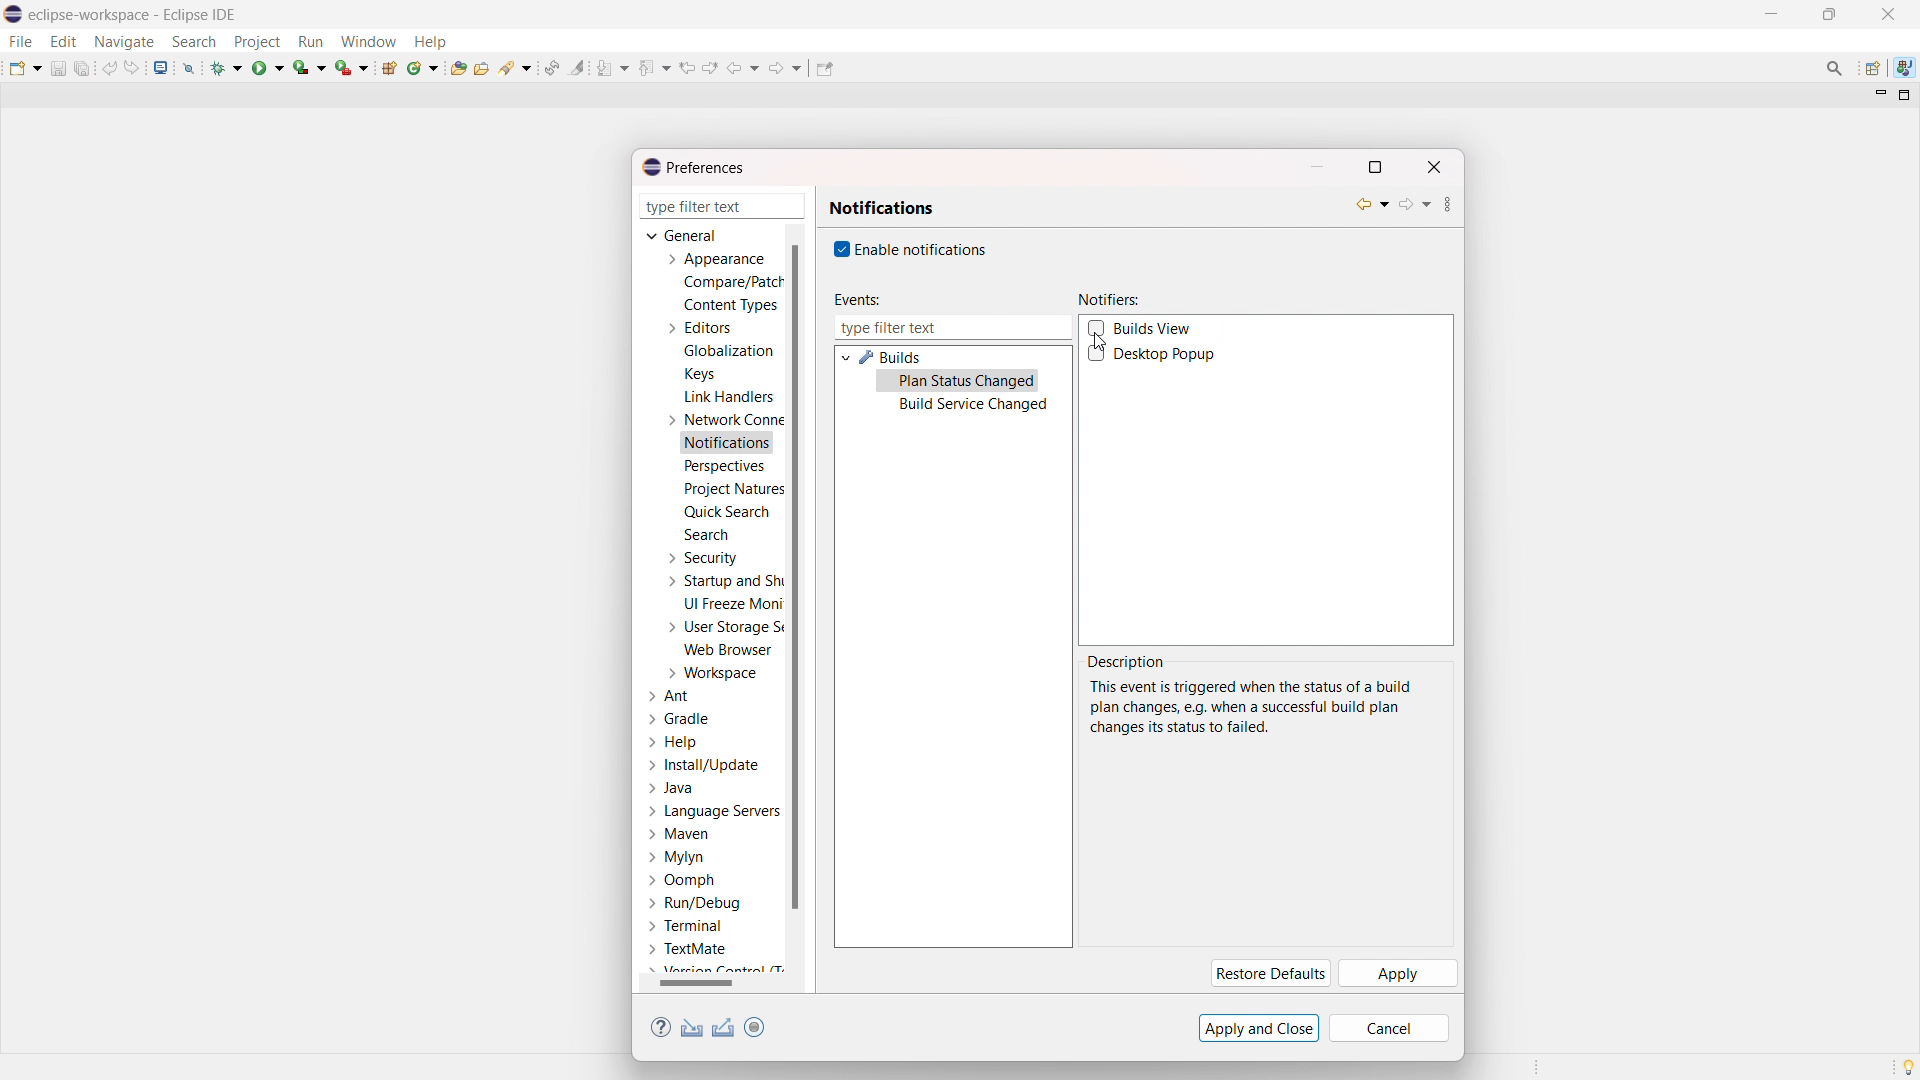 The width and height of the screenshot is (1920, 1080). Describe the element at coordinates (1098, 342) in the screenshot. I see `cursor` at that location.